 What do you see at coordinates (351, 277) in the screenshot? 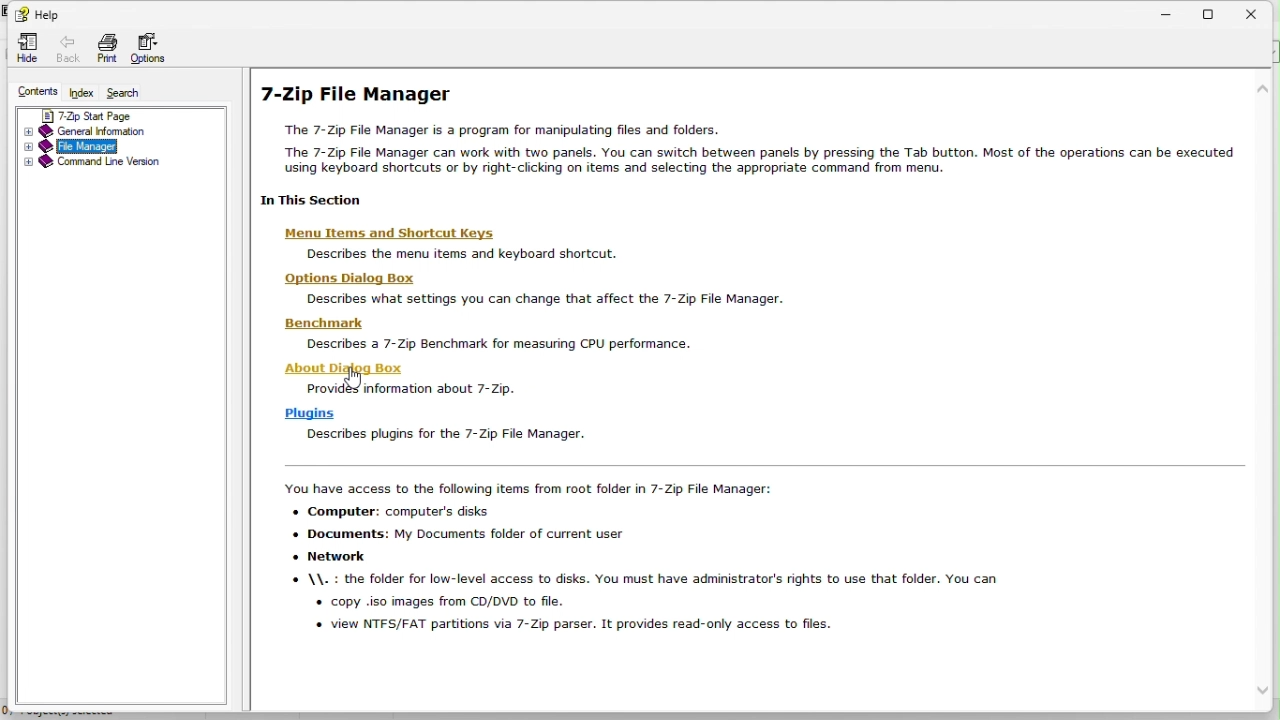
I see `Options Dialog Box` at bounding box center [351, 277].